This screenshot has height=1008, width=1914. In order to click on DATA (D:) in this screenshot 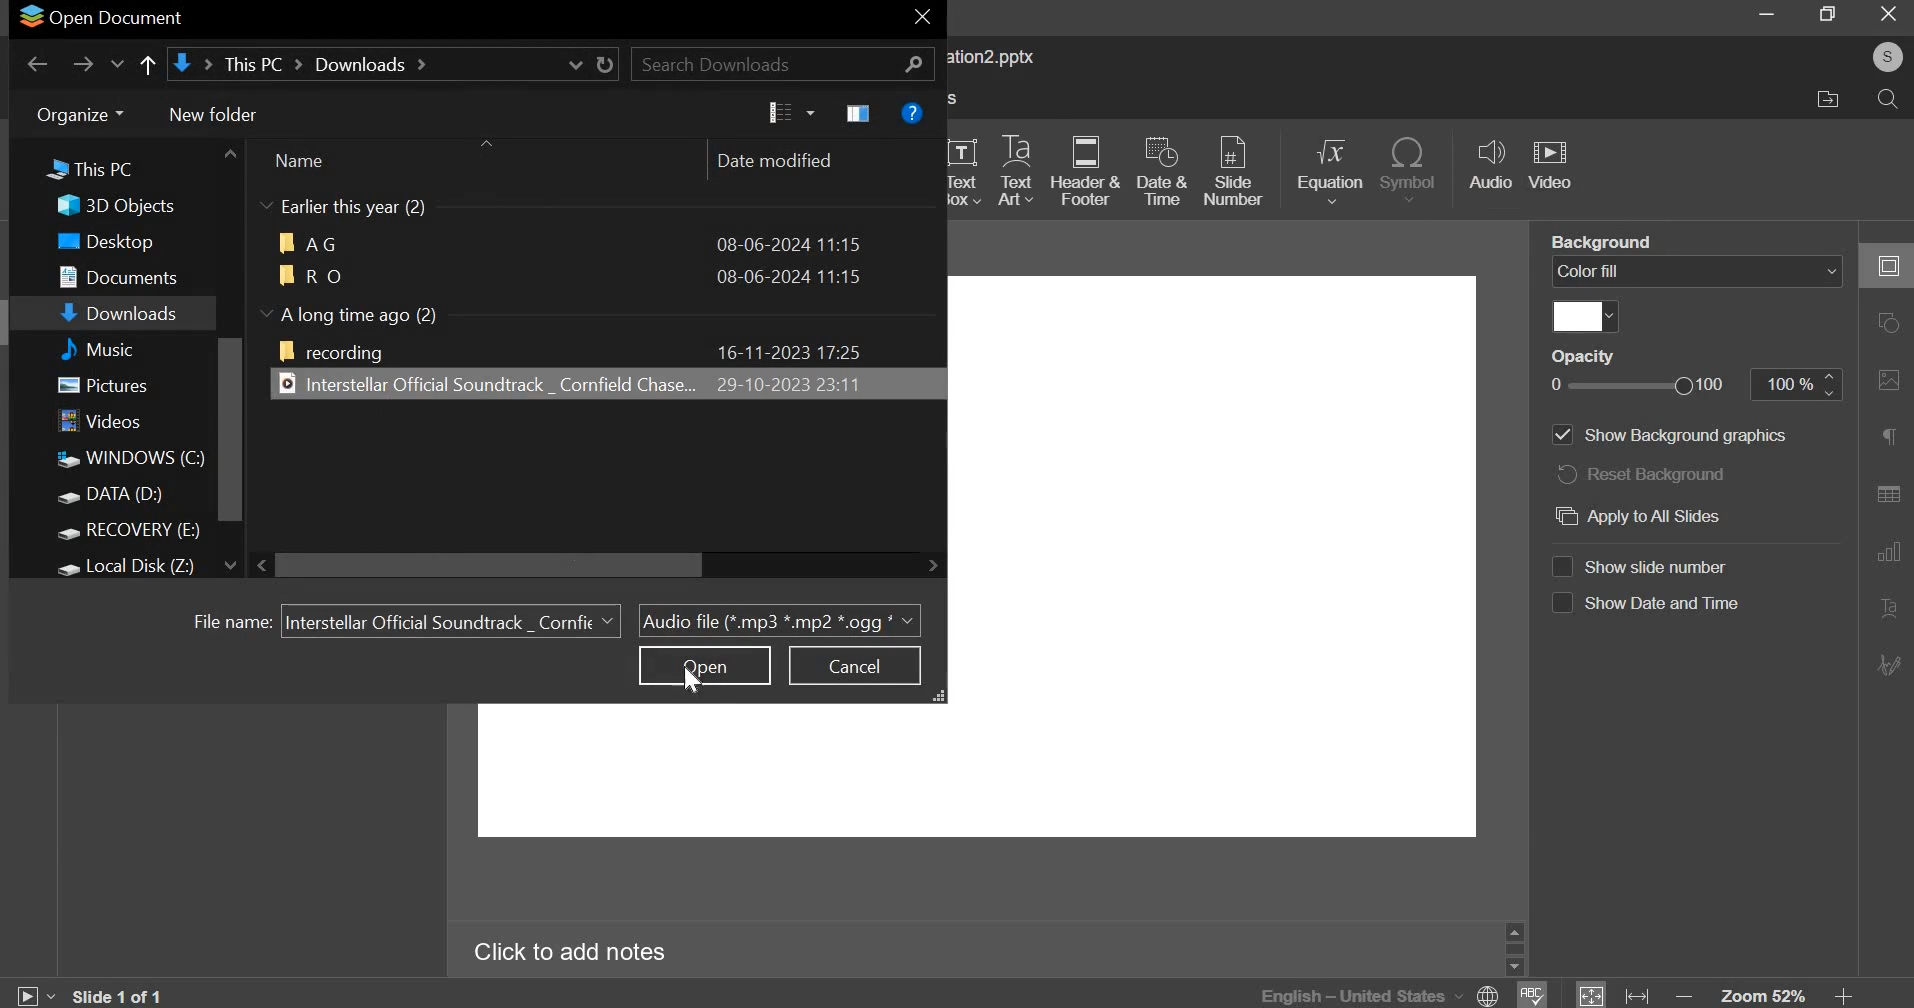, I will do `click(112, 495)`.